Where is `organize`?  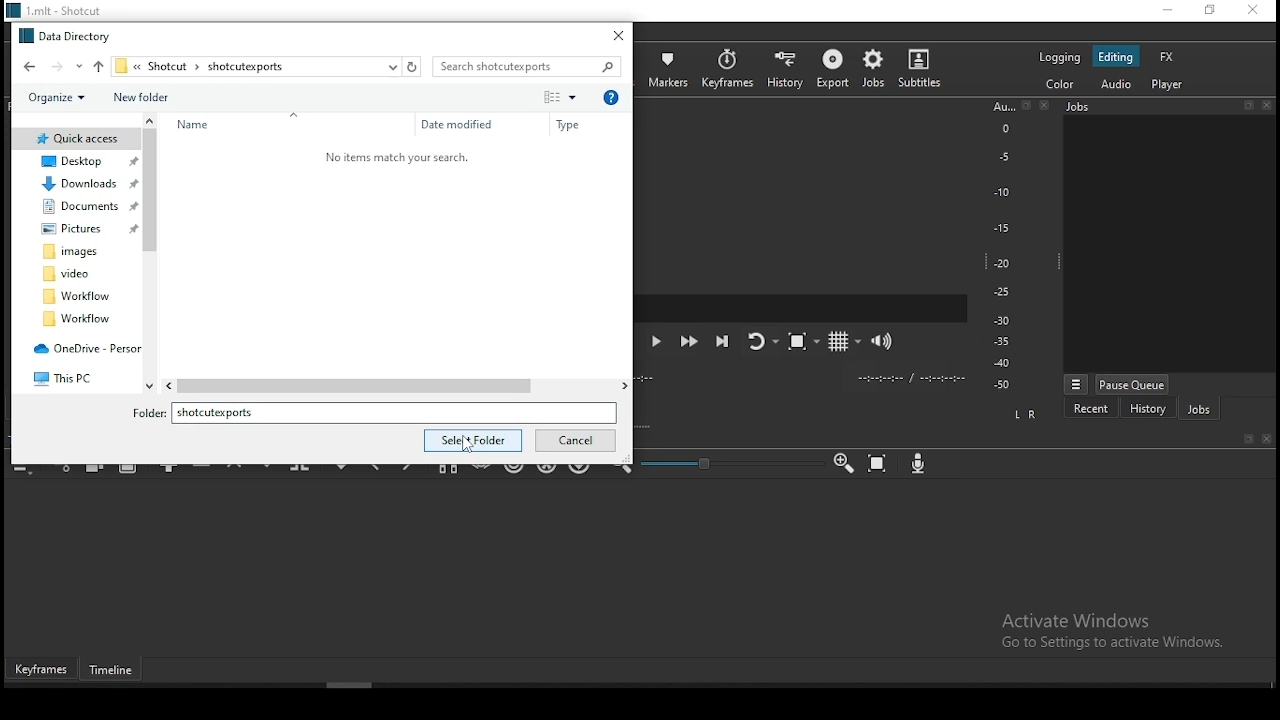
organize is located at coordinates (54, 99).